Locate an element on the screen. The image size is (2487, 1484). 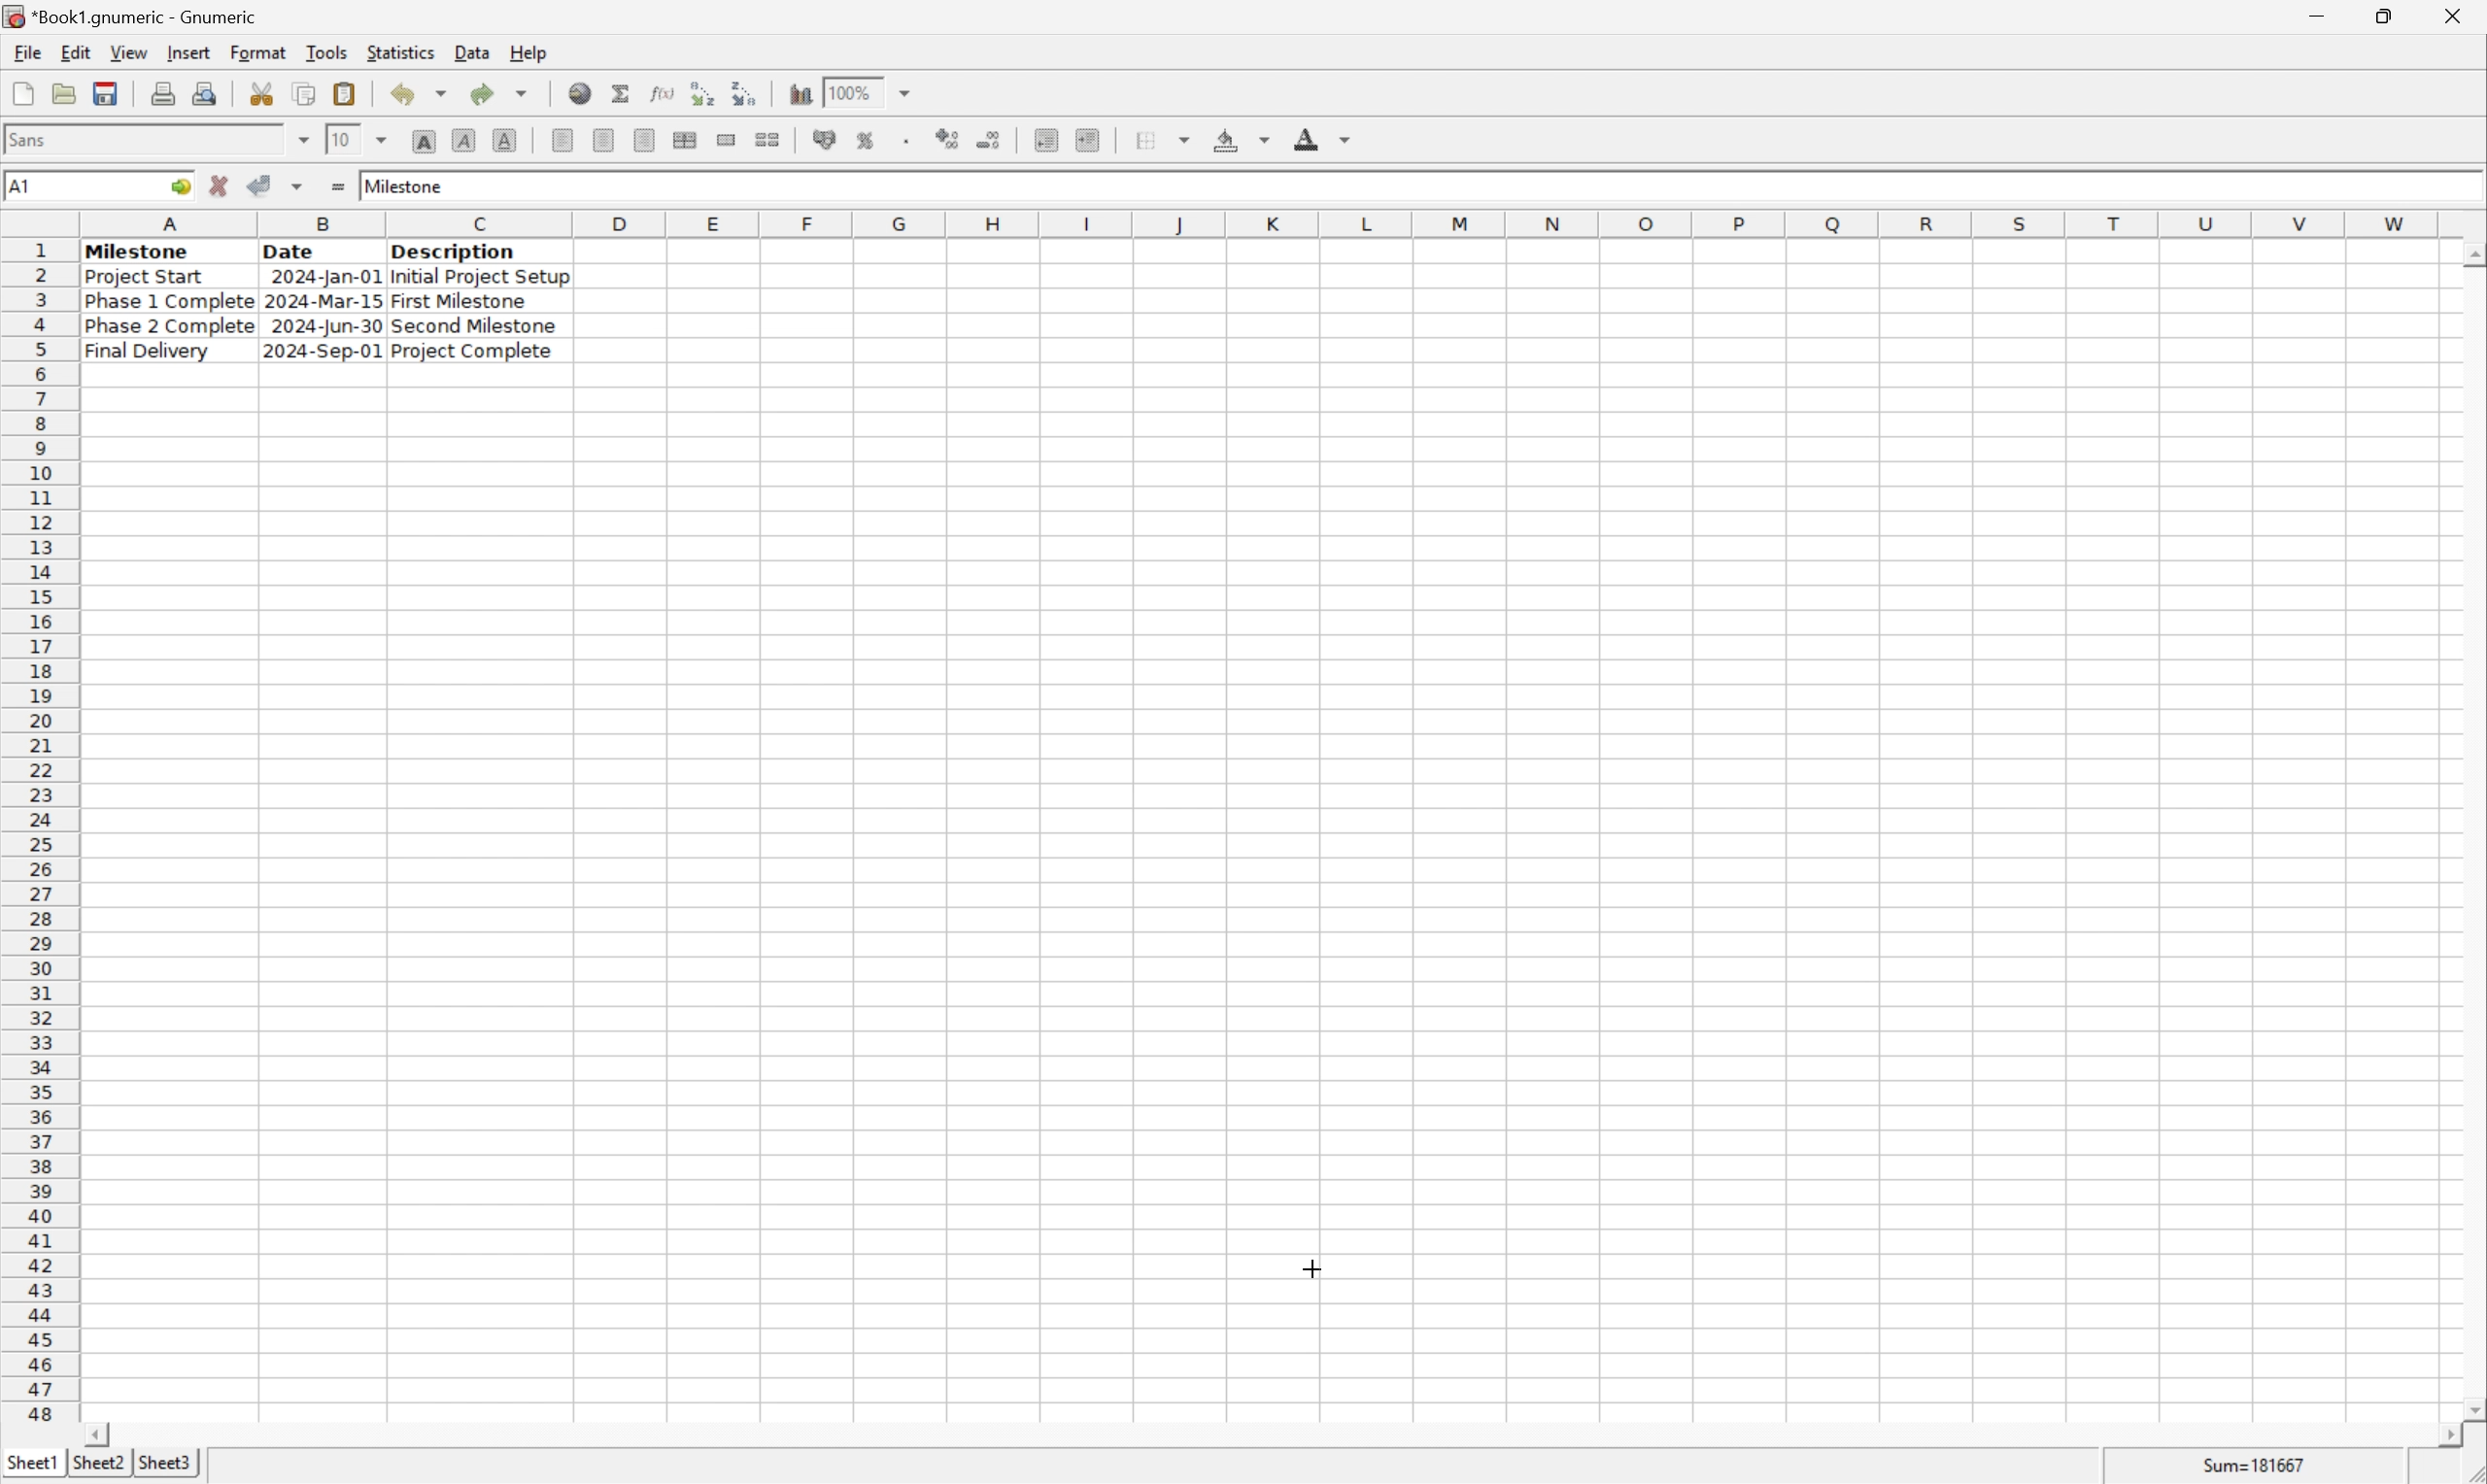
Application name is located at coordinates (133, 17).